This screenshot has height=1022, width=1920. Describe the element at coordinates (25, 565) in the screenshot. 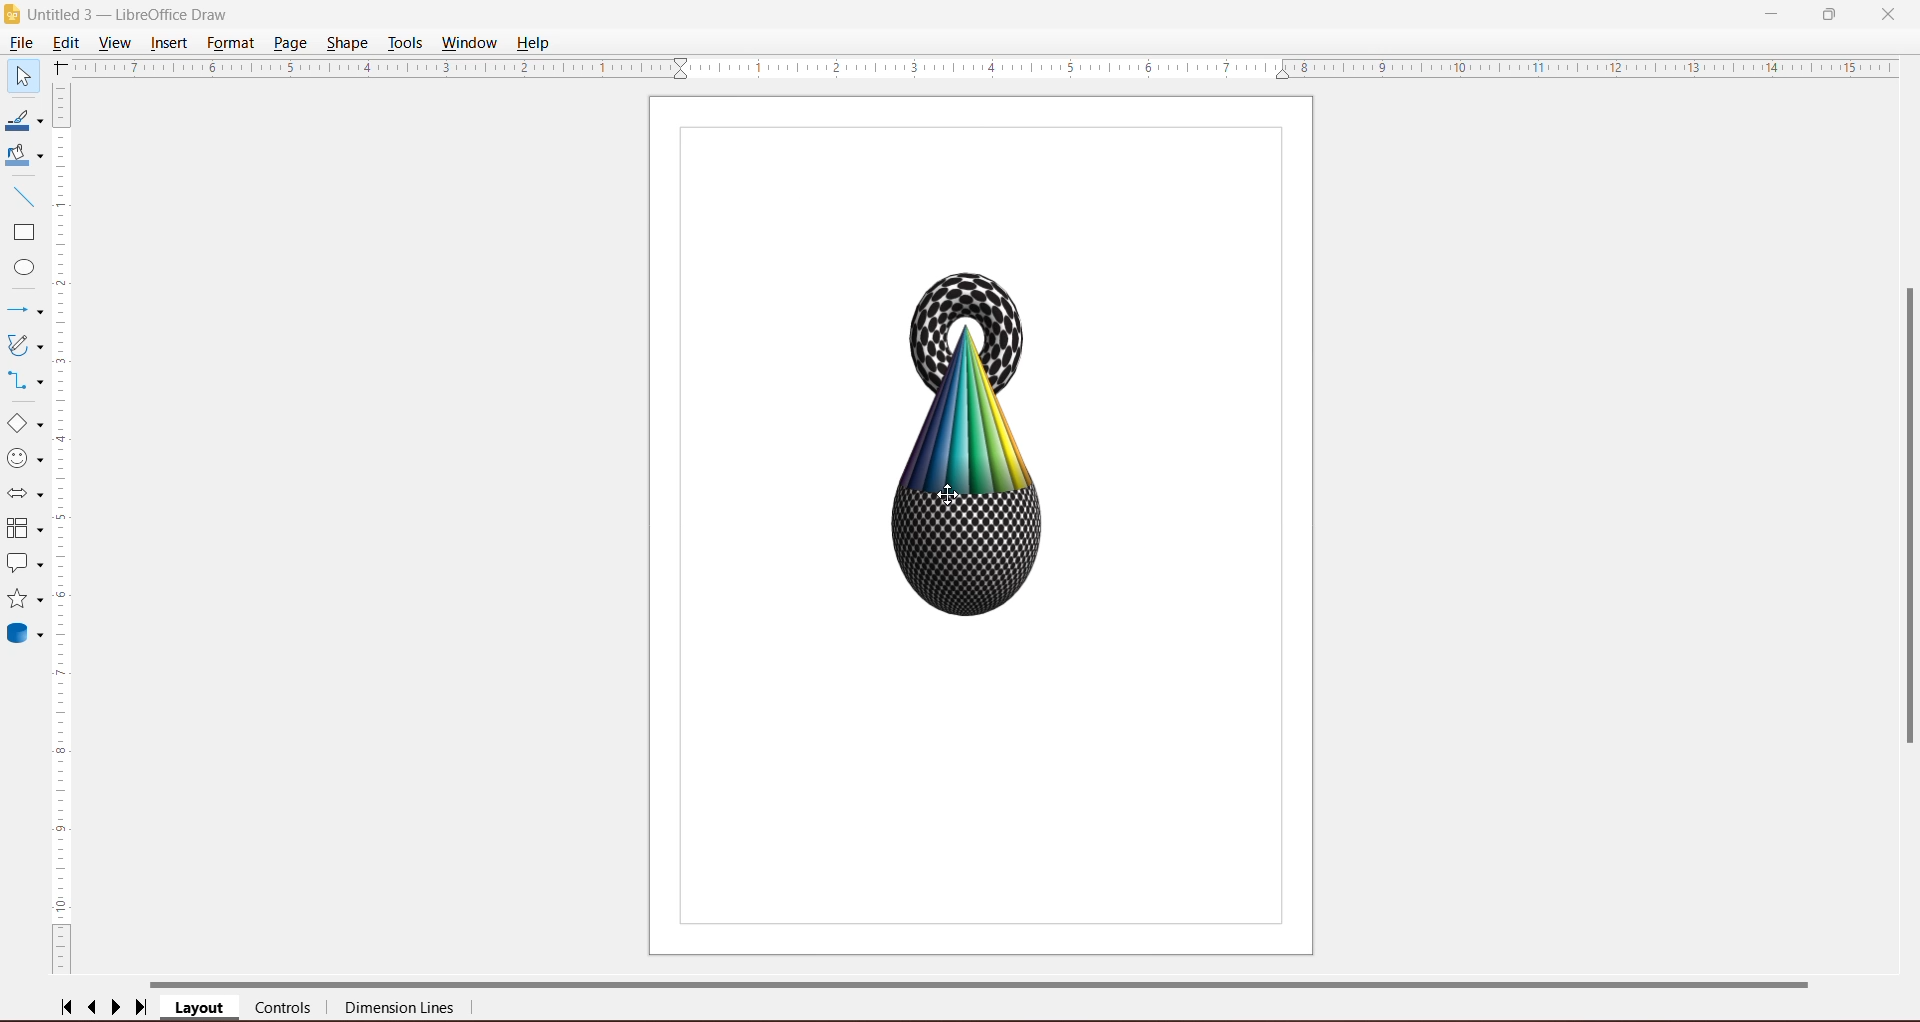

I see `Callout Shapes` at that location.